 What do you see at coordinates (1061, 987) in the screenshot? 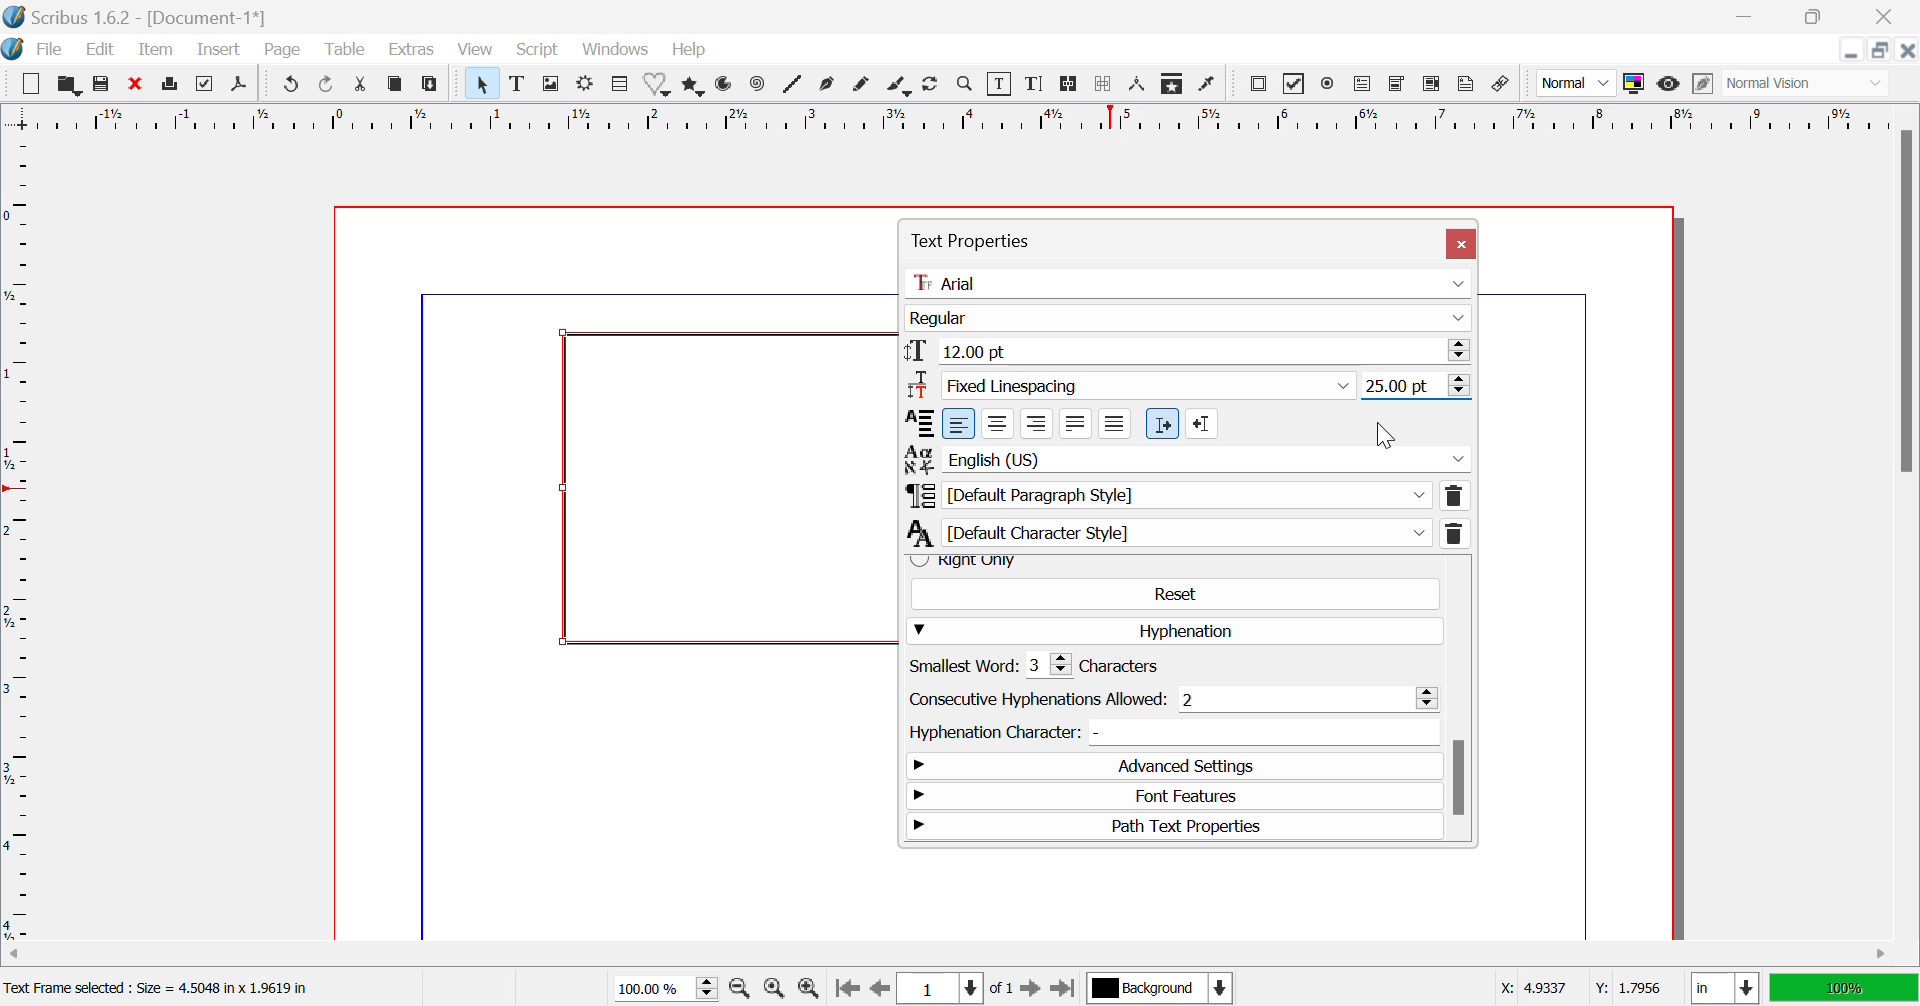
I see `Last Page` at bounding box center [1061, 987].